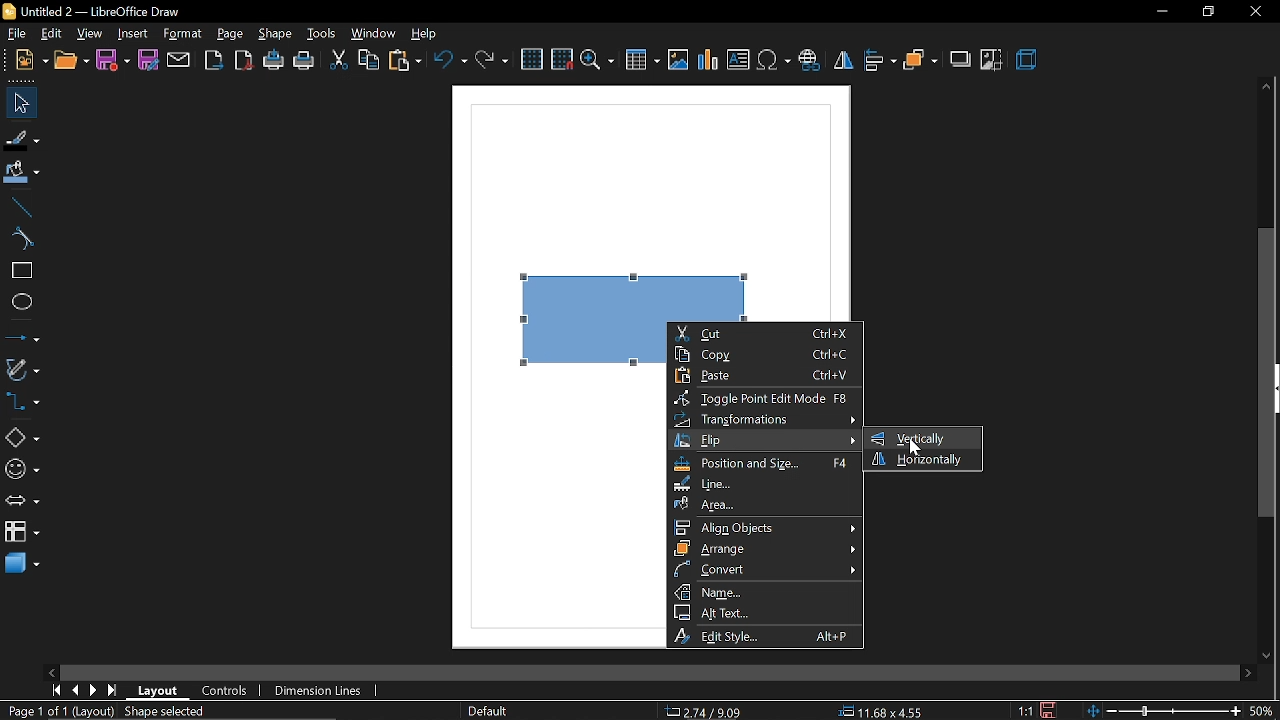 Image resolution: width=1280 pixels, height=720 pixels. Describe the element at coordinates (1030, 62) in the screenshot. I see `3d effects` at that location.